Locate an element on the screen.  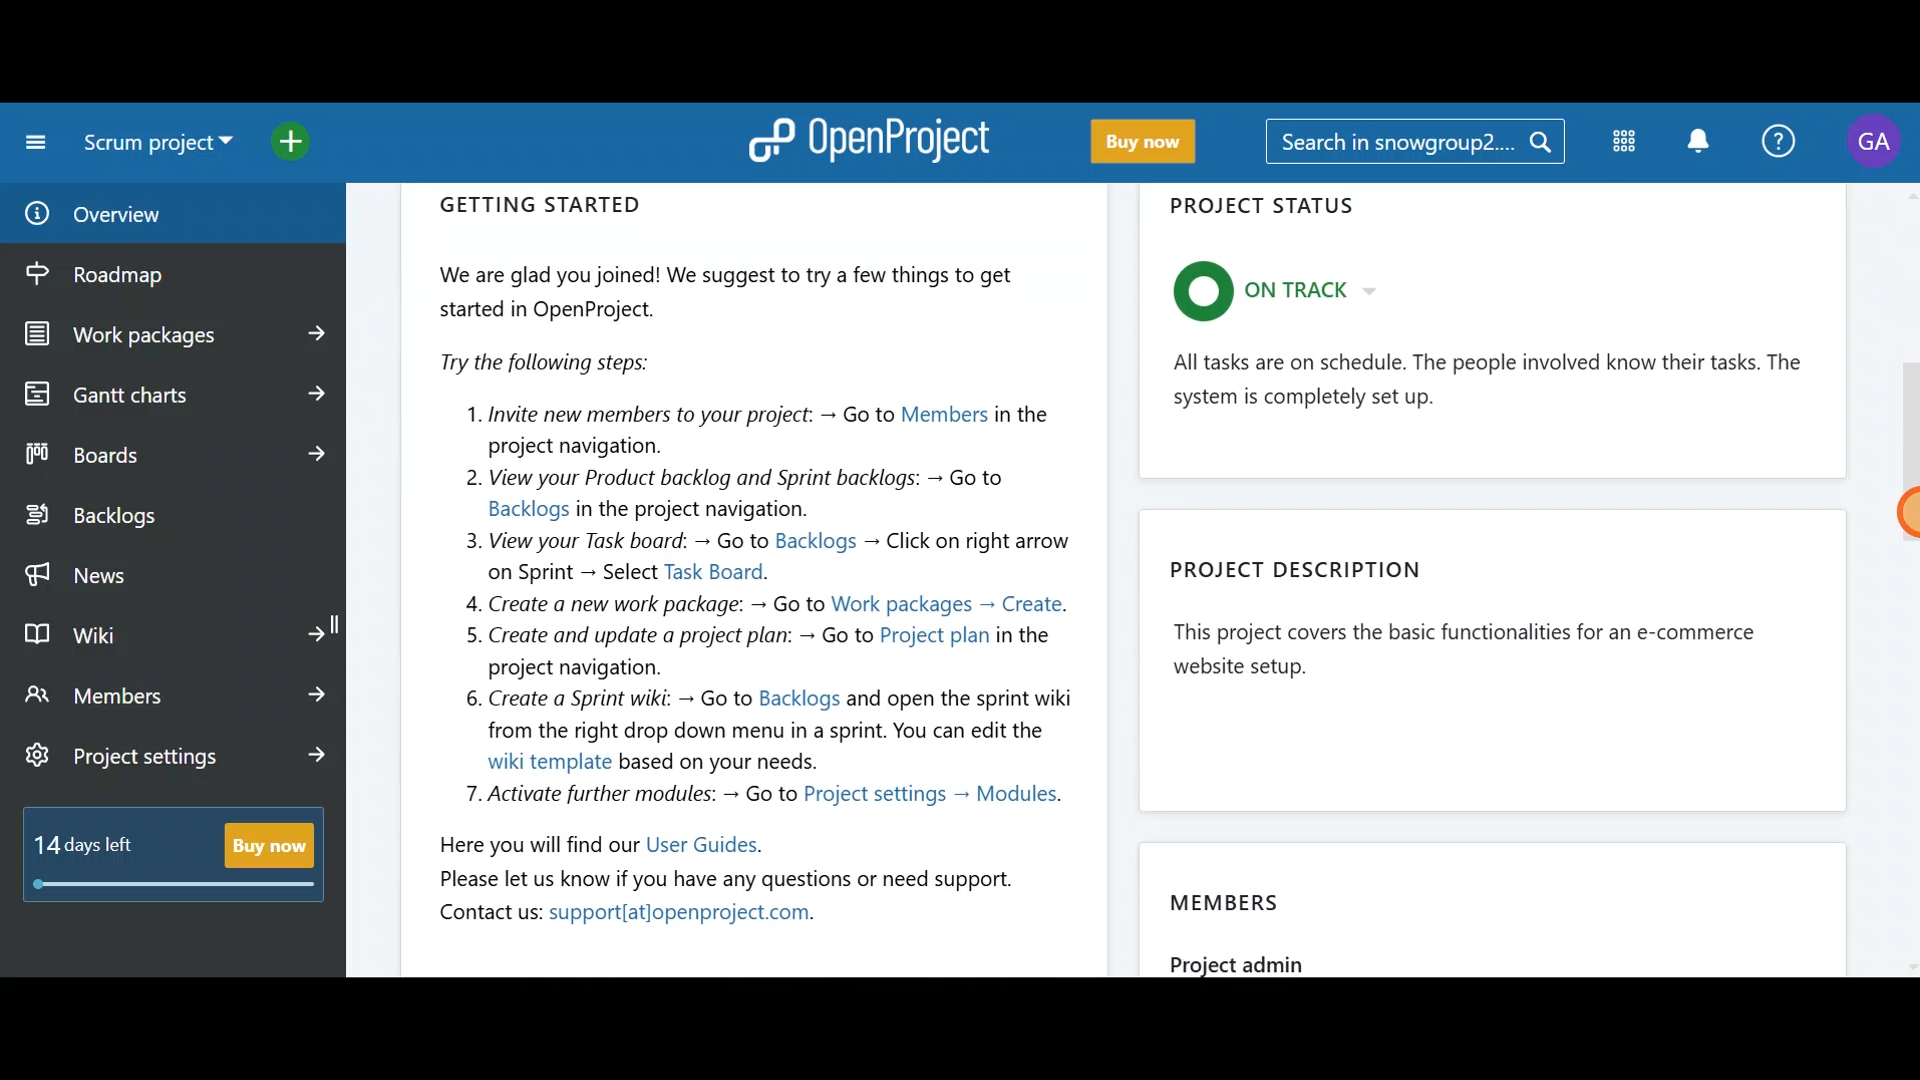
Select a project is located at coordinates (162, 150).